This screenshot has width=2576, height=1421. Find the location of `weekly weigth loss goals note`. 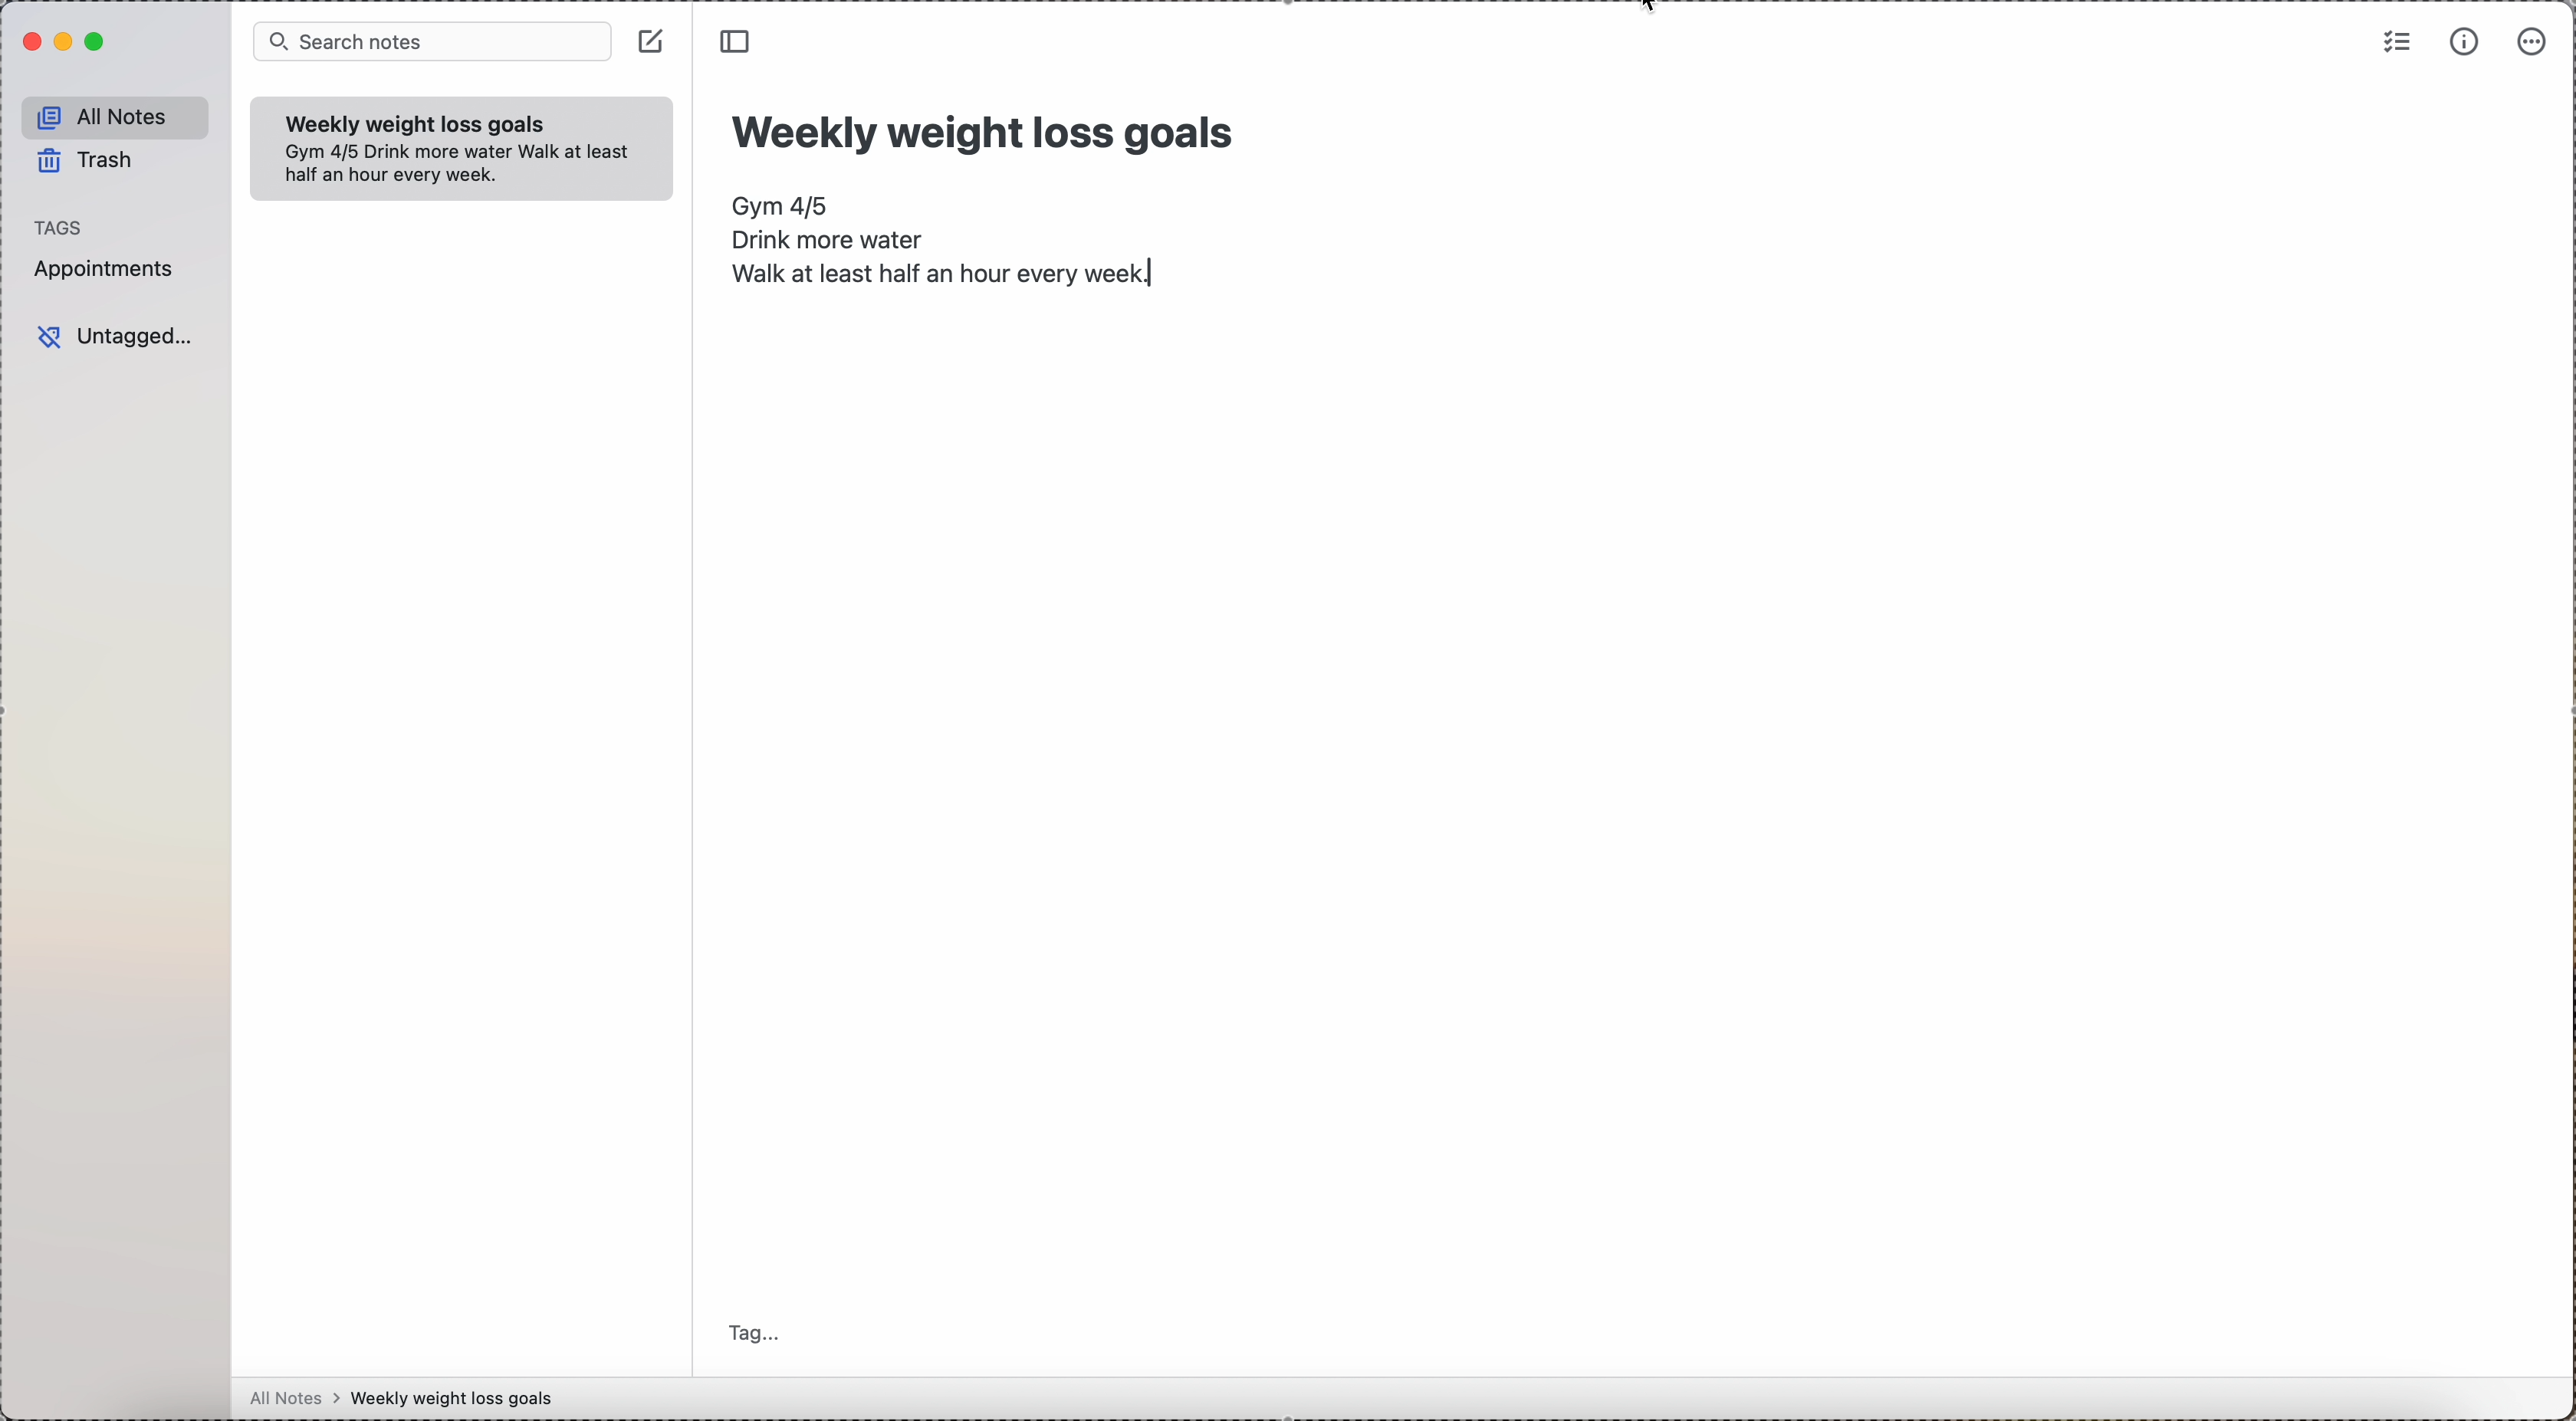

weekly weigth loss goals note is located at coordinates (417, 121).